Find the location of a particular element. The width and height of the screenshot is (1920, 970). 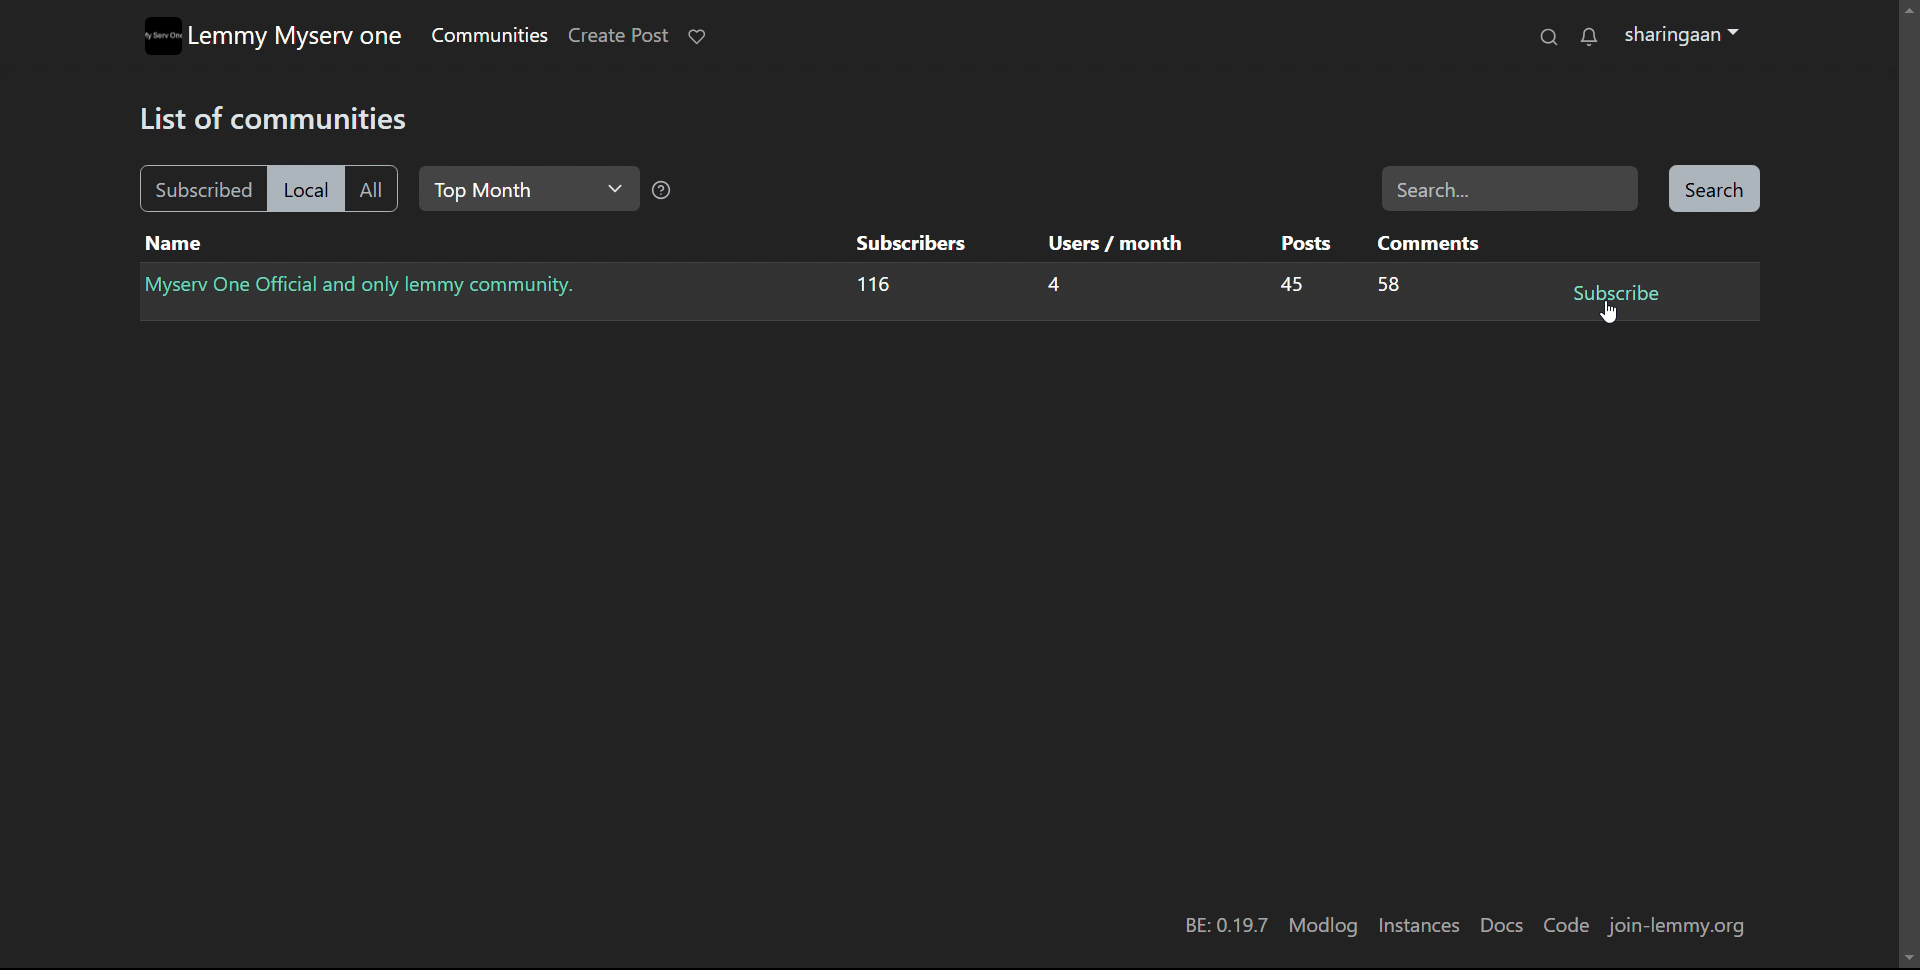

unread messages is located at coordinates (1588, 38).